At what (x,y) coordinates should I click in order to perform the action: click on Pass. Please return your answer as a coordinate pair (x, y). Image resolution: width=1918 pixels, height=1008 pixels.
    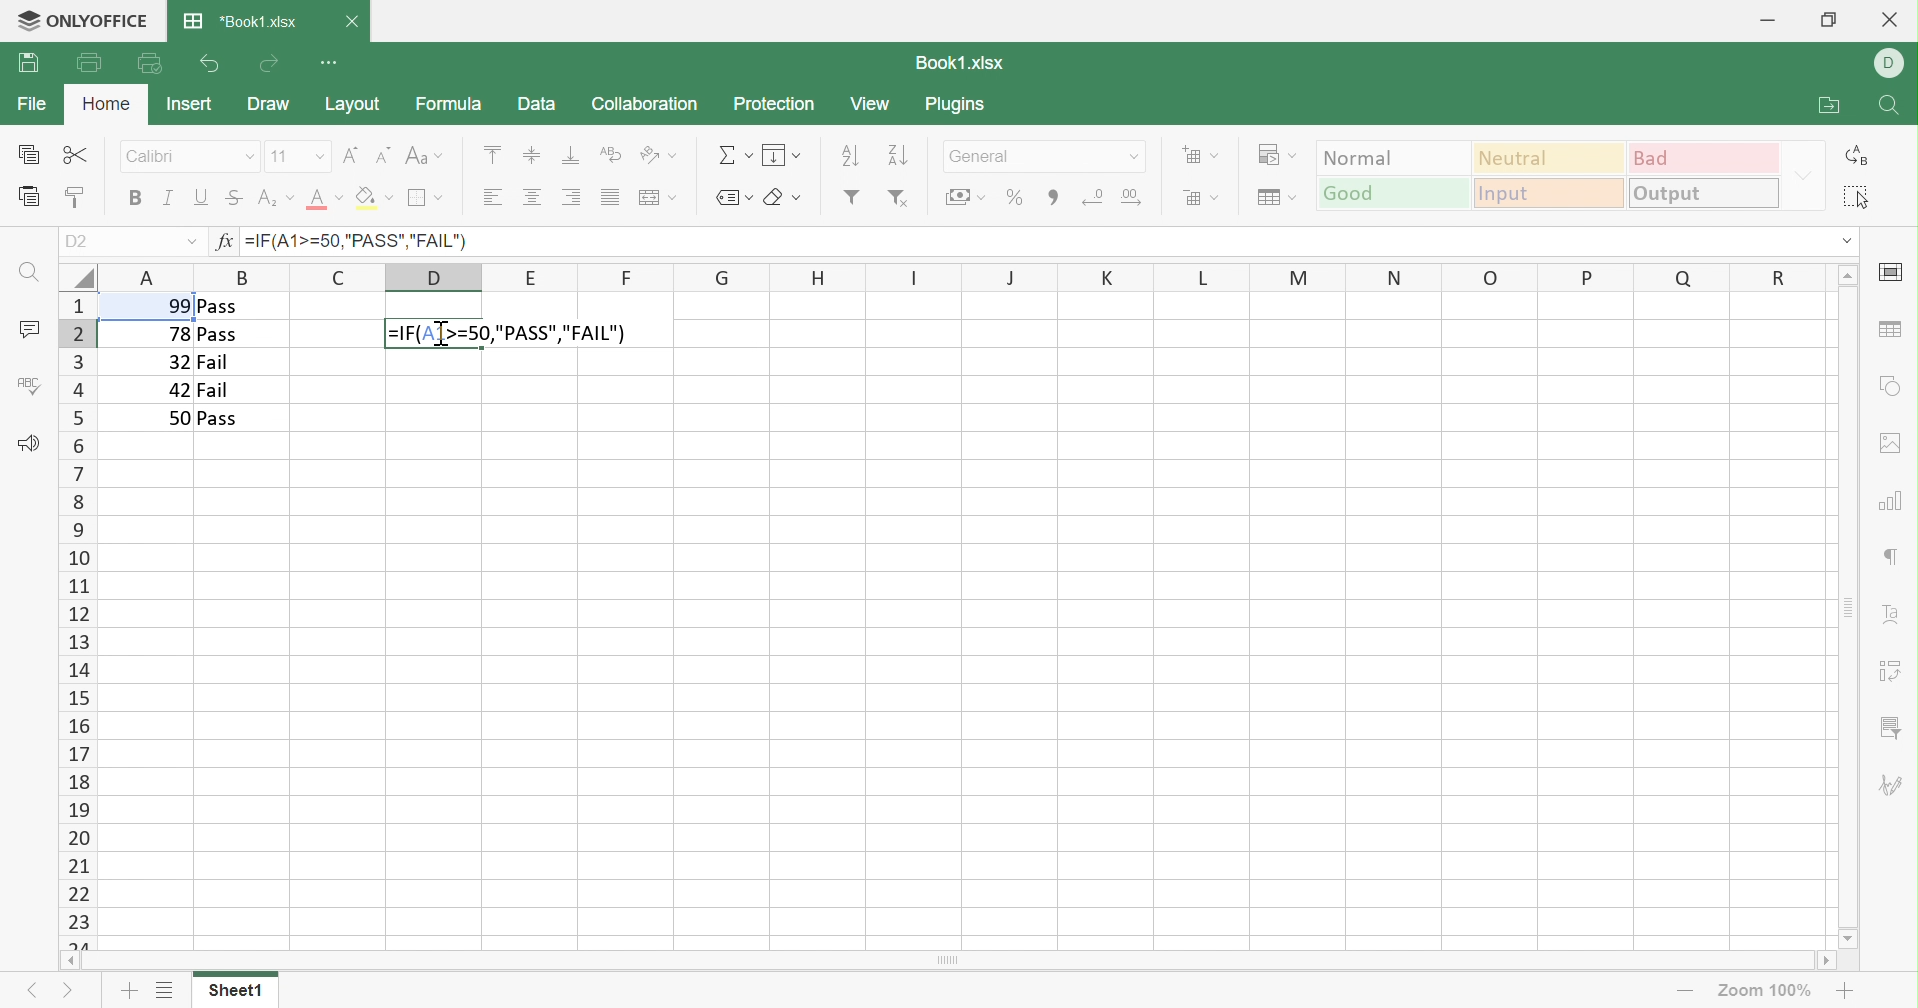
    Looking at the image, I should click on (220, 419).